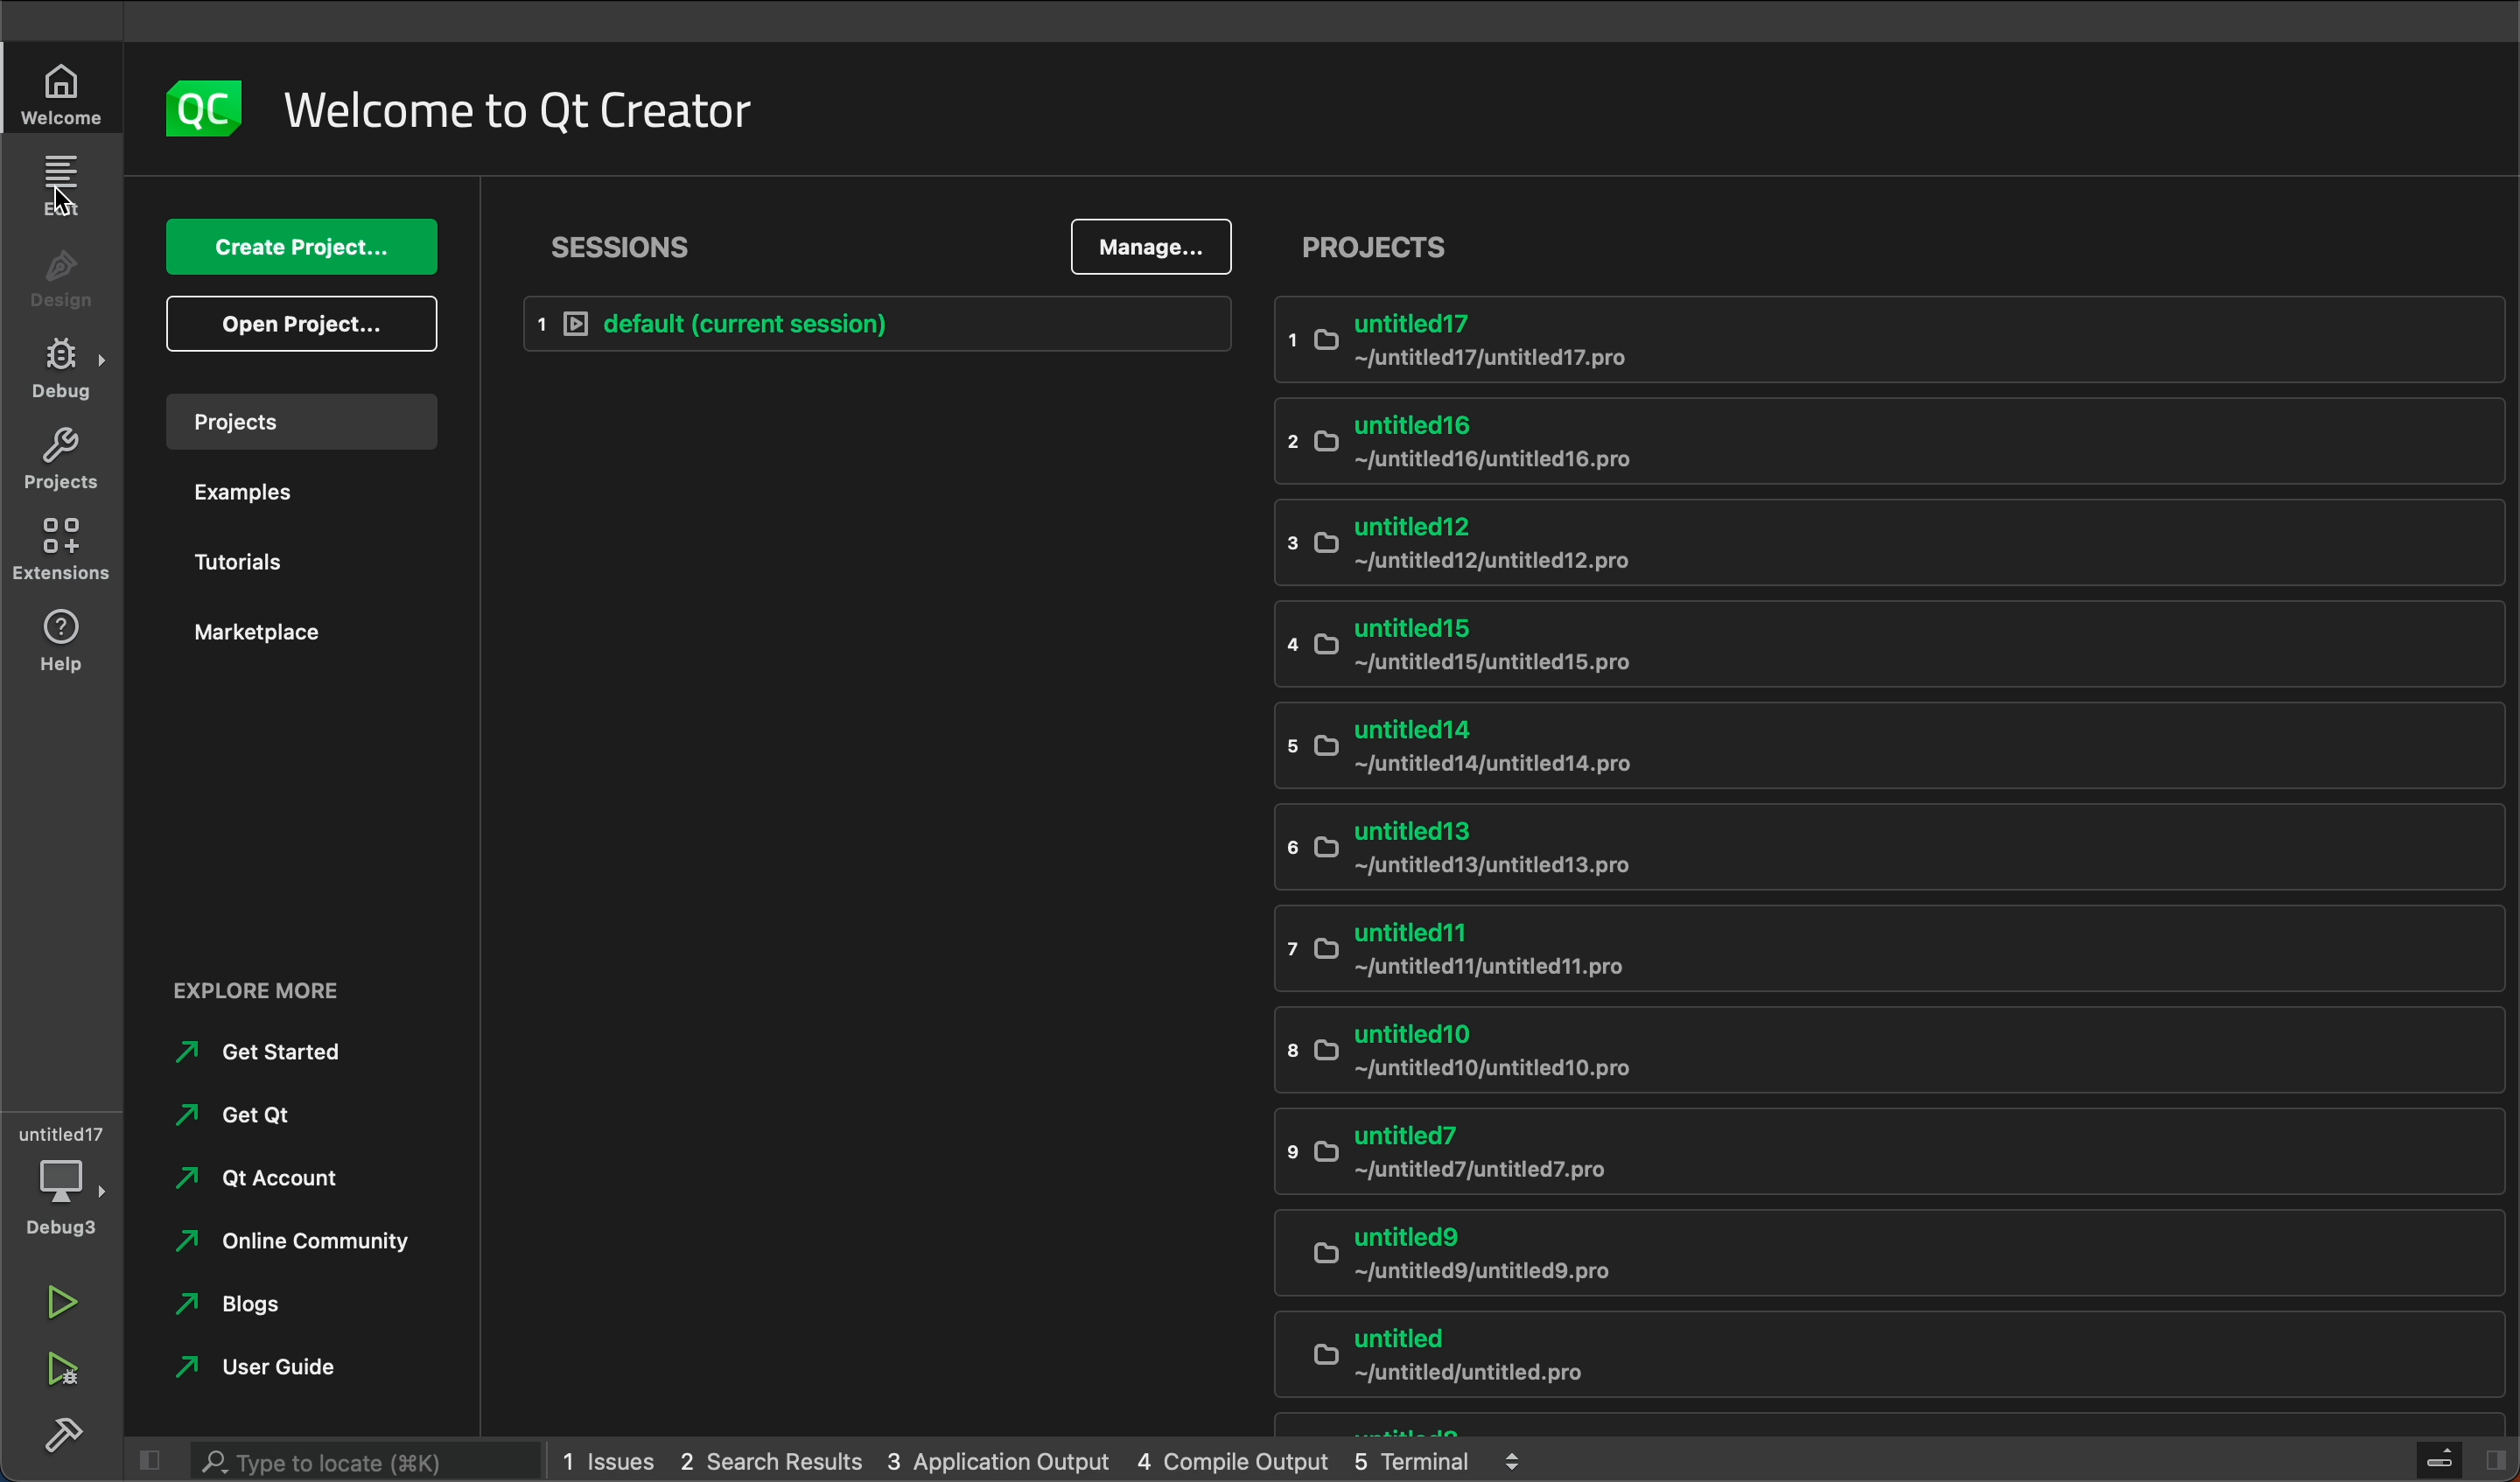  Describe the element at coordinates (298, 567) in the screenshot. I see `tutorials` at that location.